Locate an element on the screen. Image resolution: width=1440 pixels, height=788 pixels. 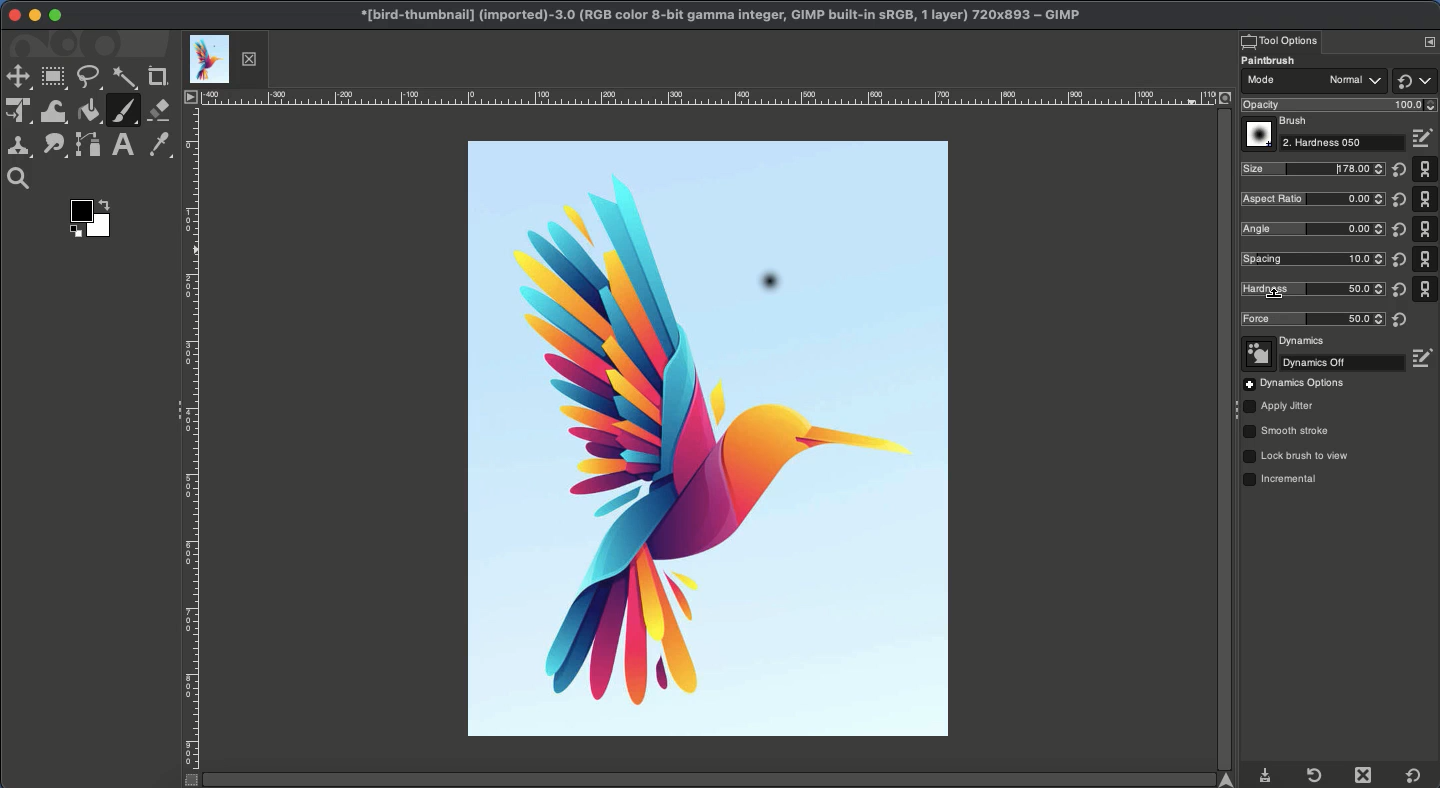
Brush is located at coordinates (1278, 122).